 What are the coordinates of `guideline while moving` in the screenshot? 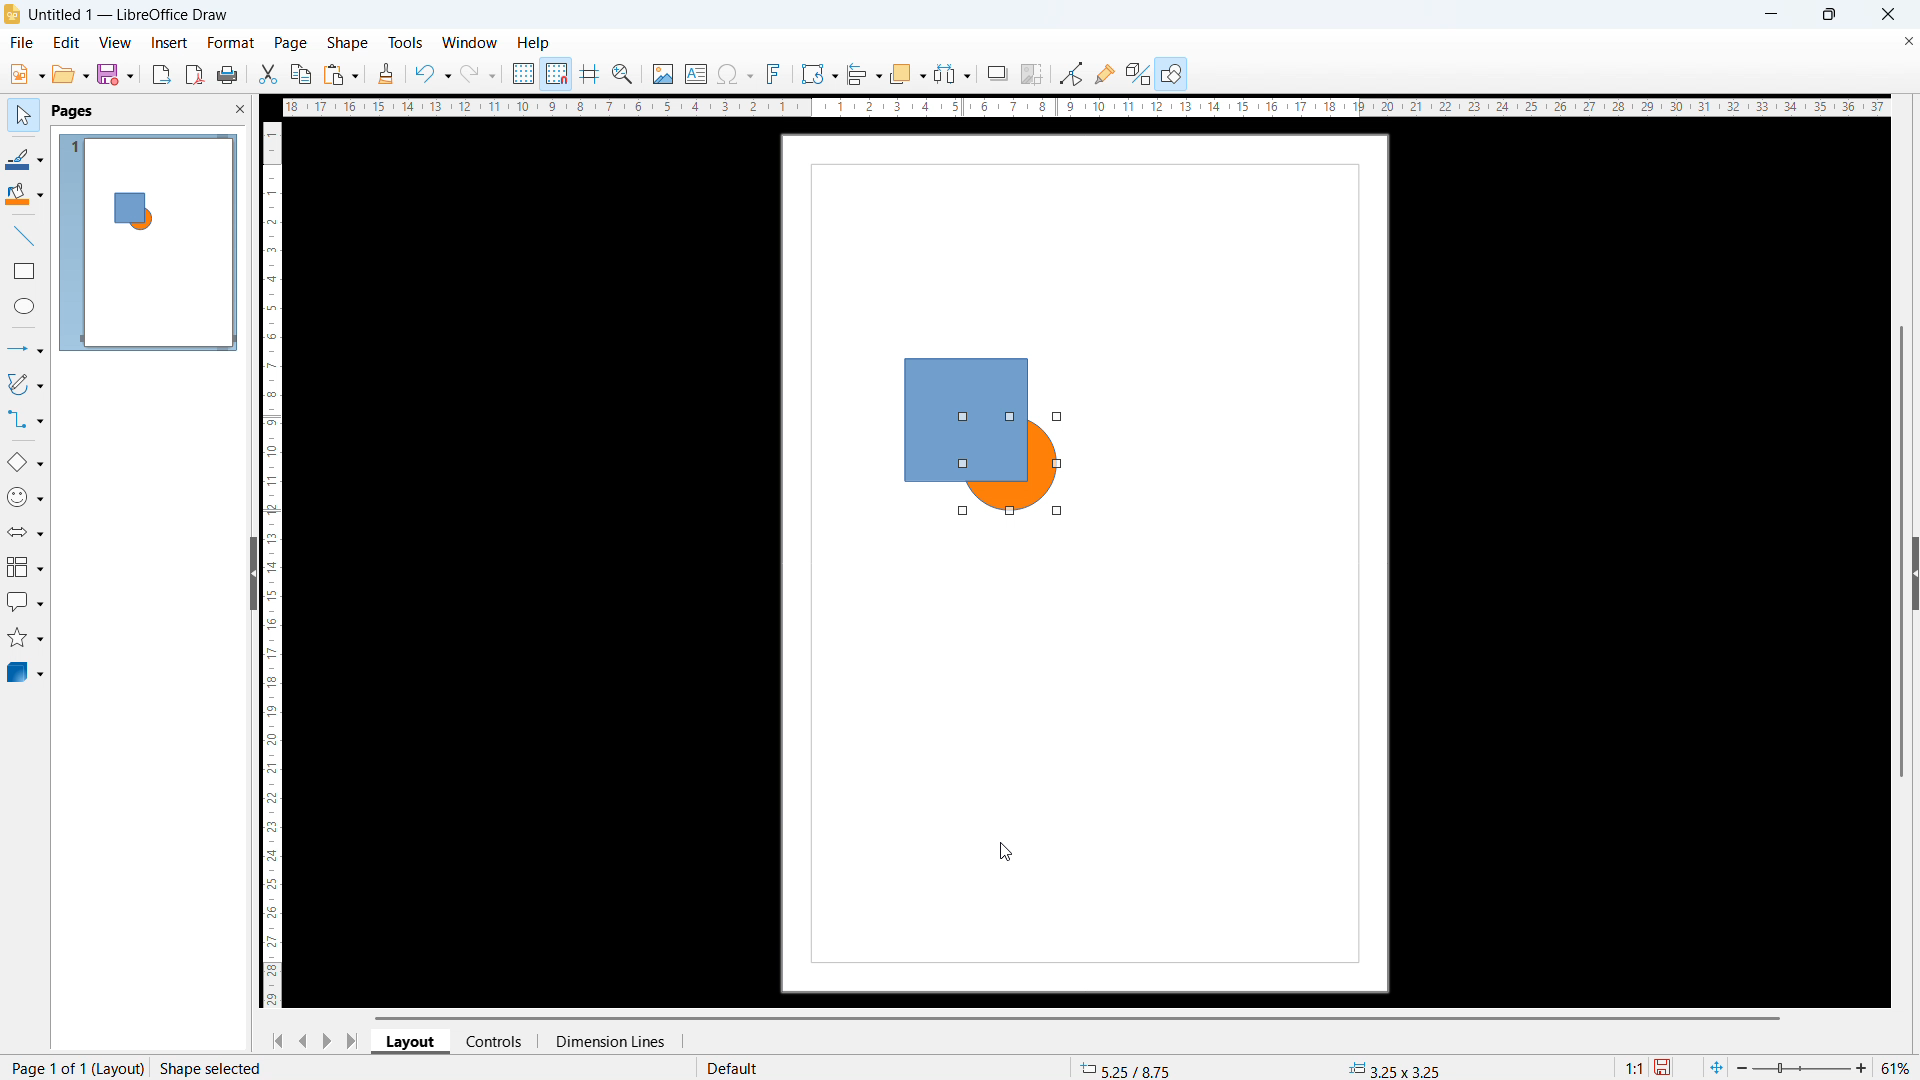 It's located at (590, 73).